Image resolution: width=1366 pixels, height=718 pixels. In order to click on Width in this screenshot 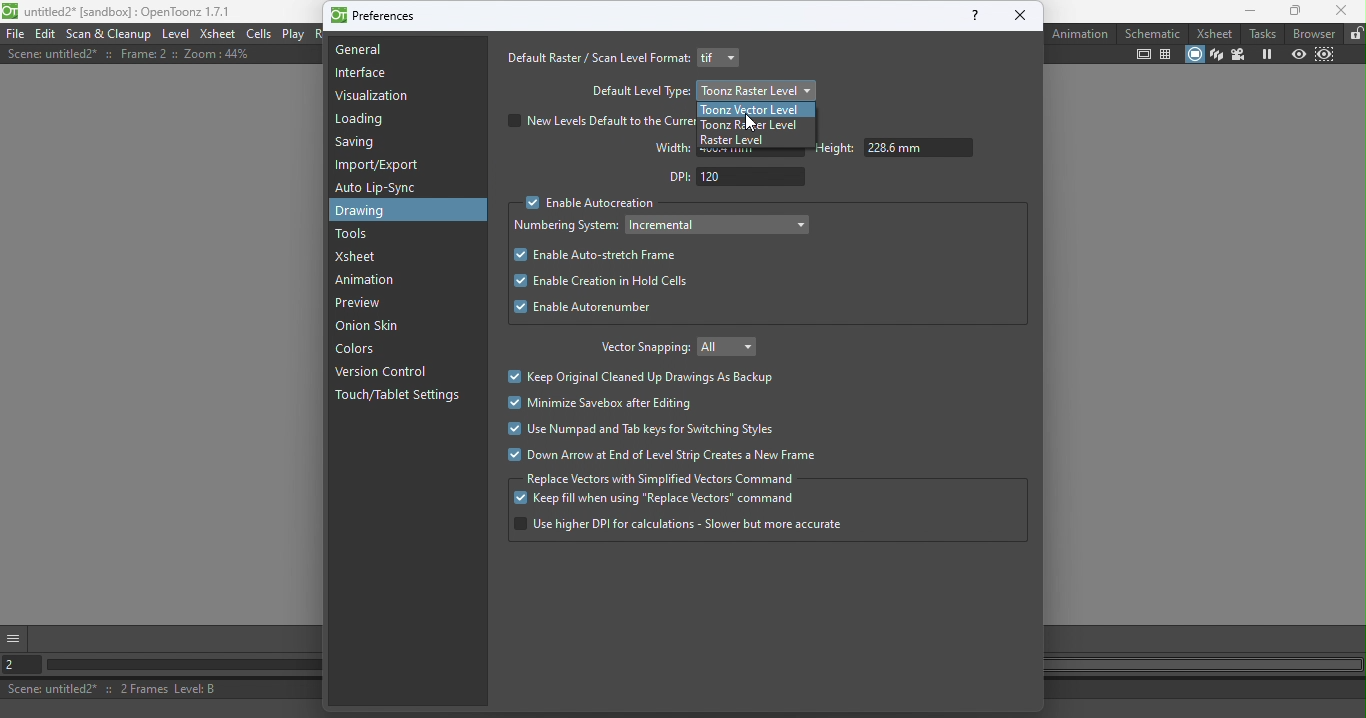, I will do `click(673, 148)`.